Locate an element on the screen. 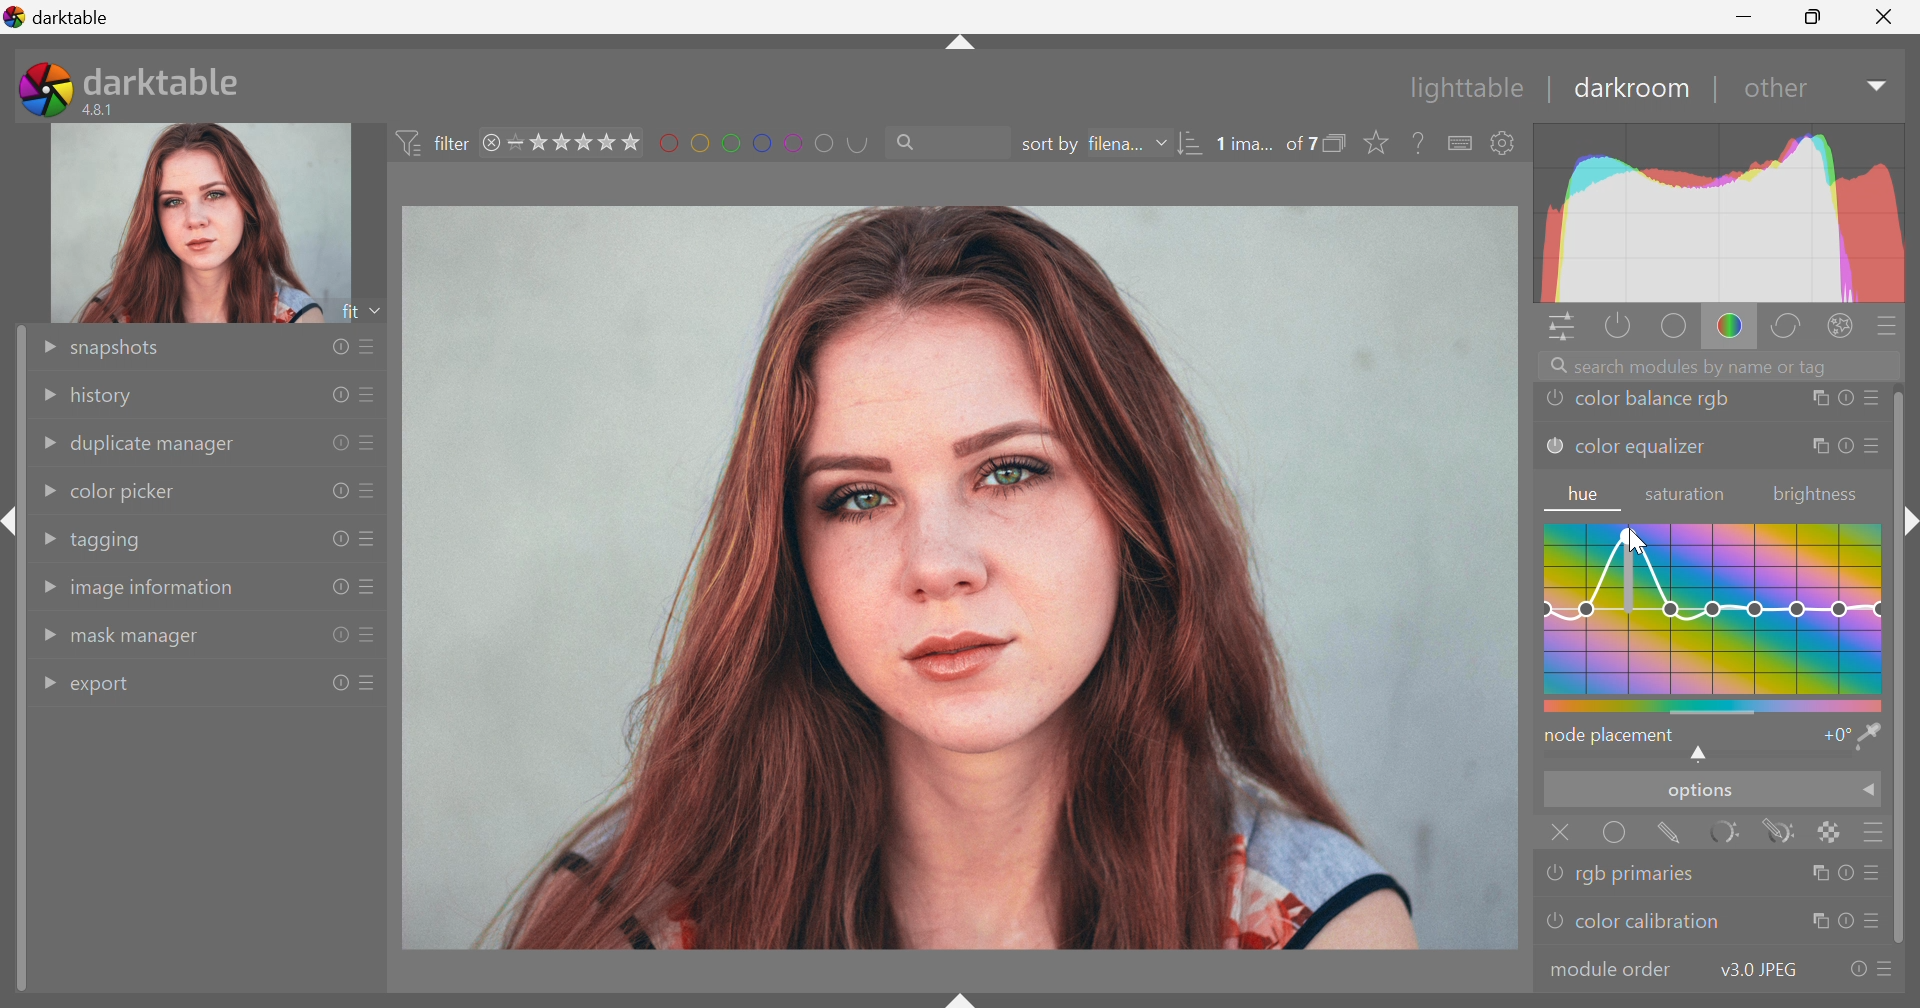  raster mask is located at coordinates (1833, 832).